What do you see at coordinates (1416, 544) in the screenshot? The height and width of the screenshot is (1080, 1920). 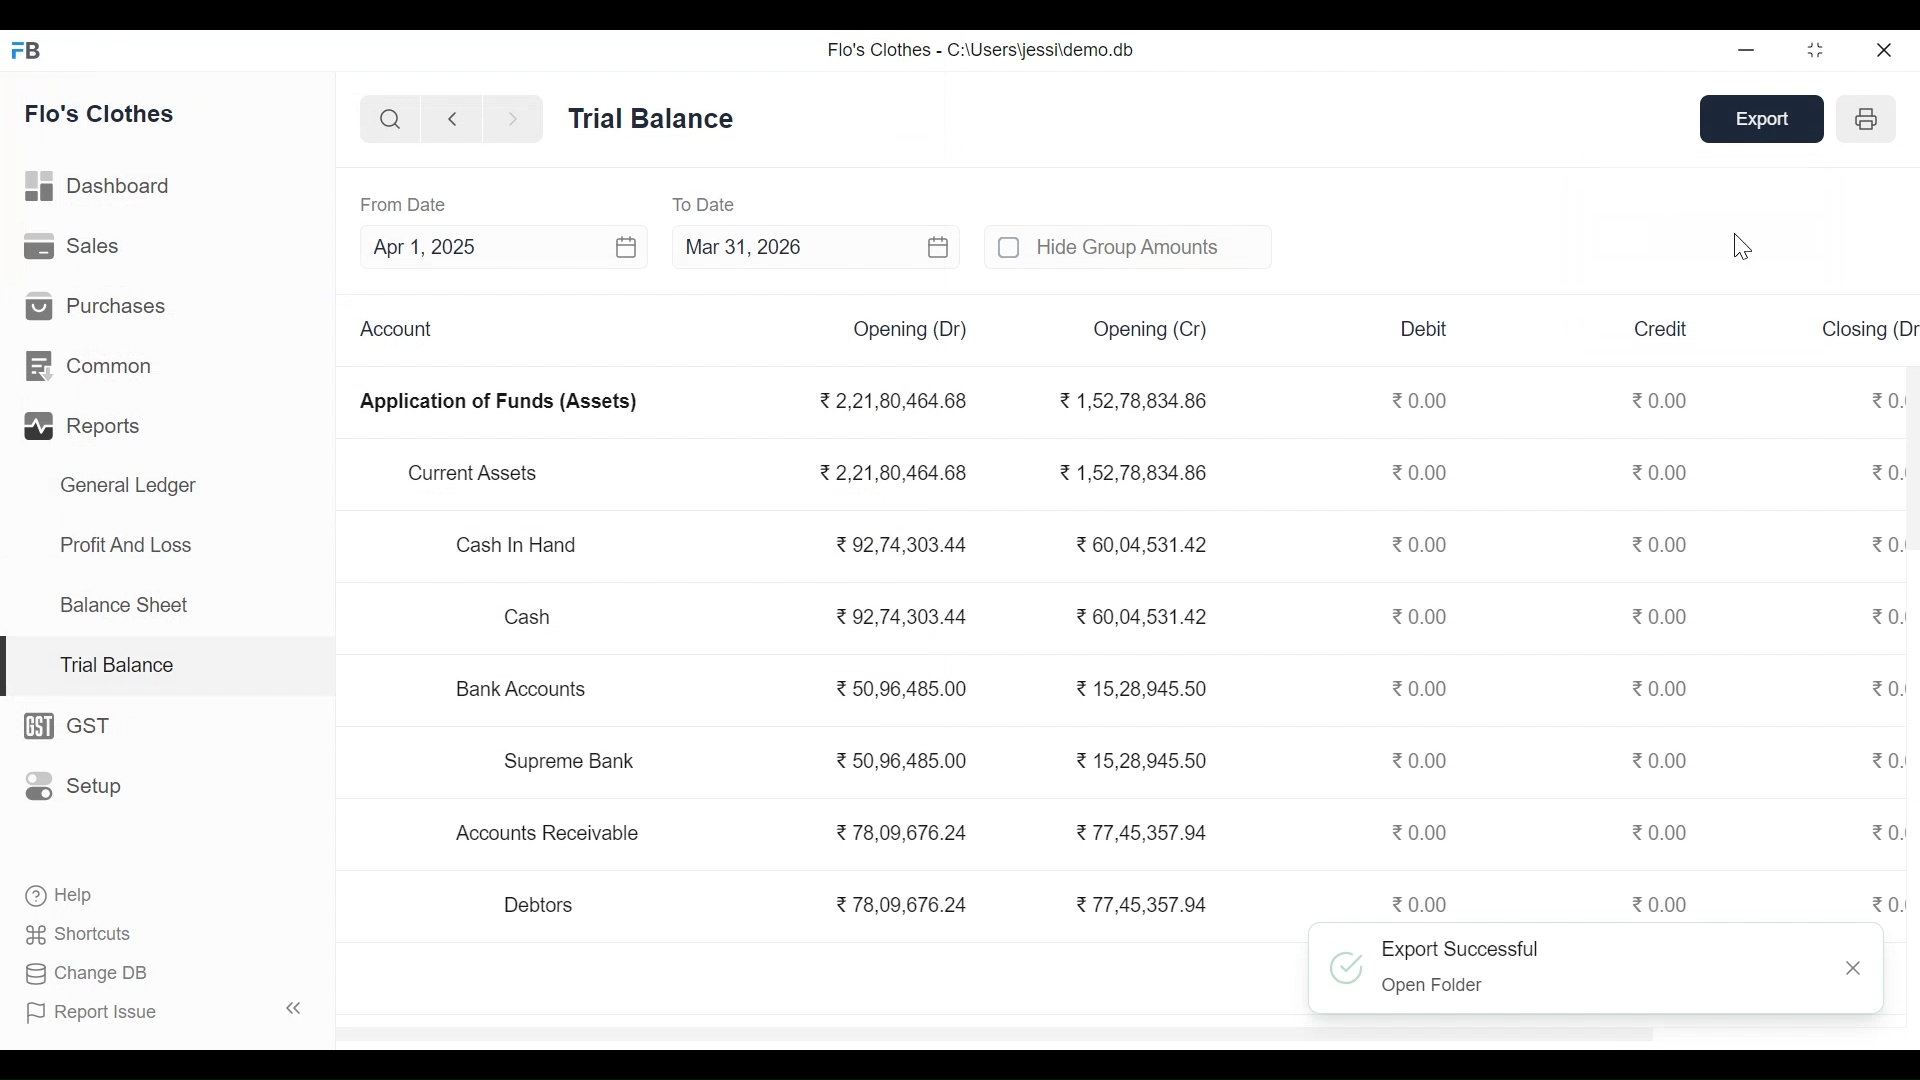 I see `0.00` at bounding box center [1416, 544].